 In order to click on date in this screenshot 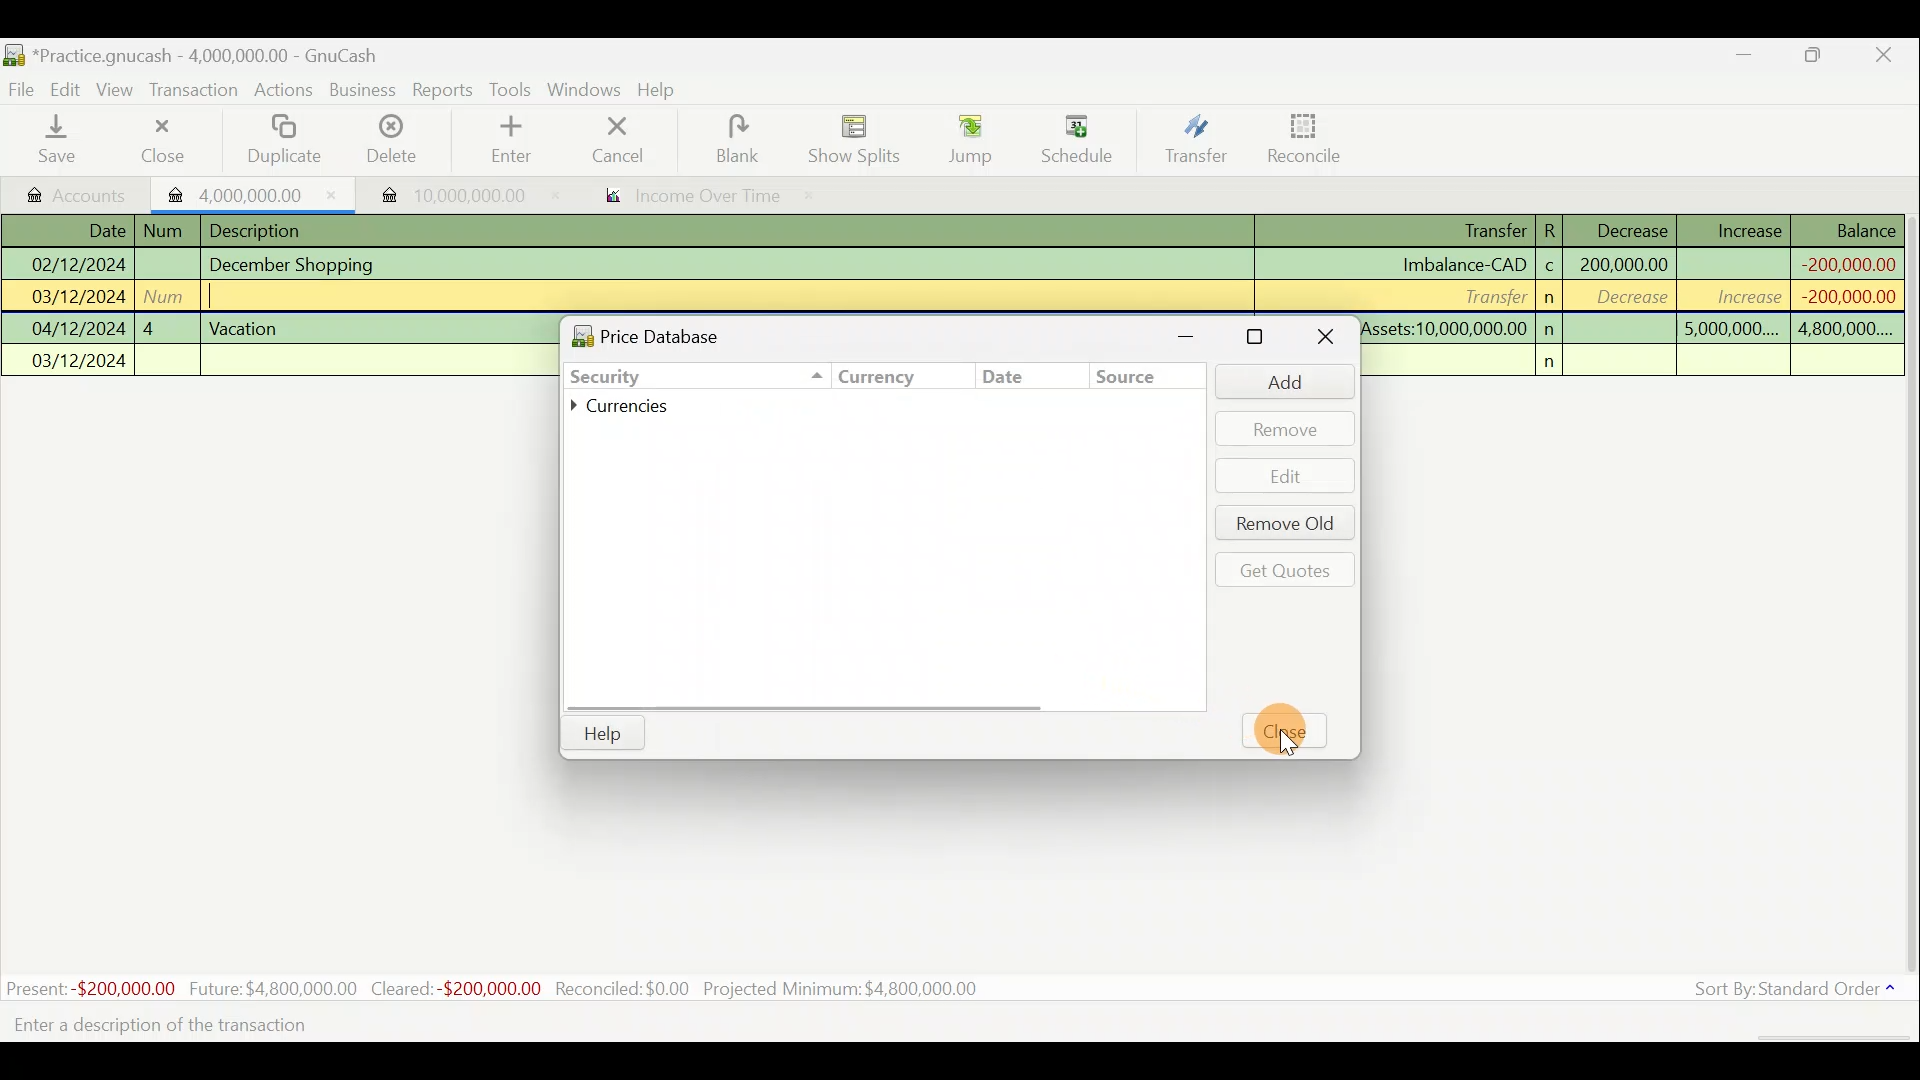, I will do `click(1011, 377)`.